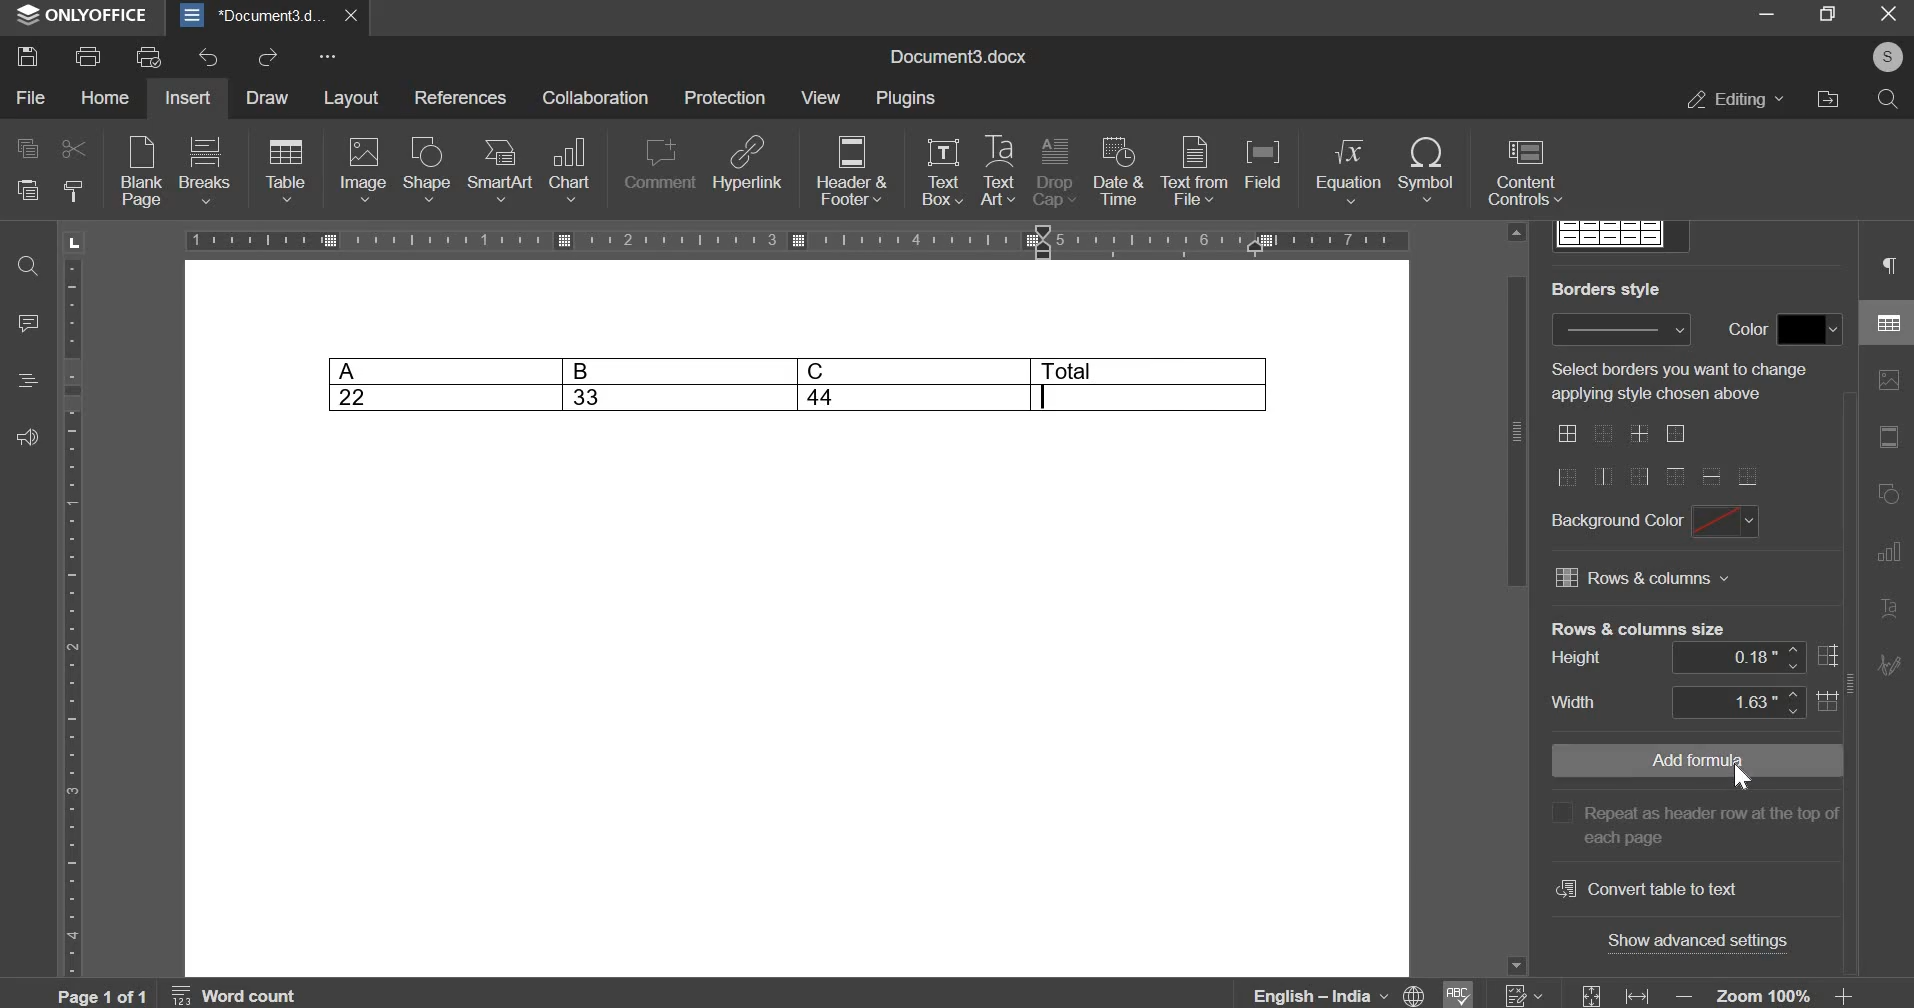 Image resolution: width=1914 pixels, height=1008 pixels. What do you see at coordinates (30, 55) in the screenshot?
I see `save` at bounding box center [30, 55].